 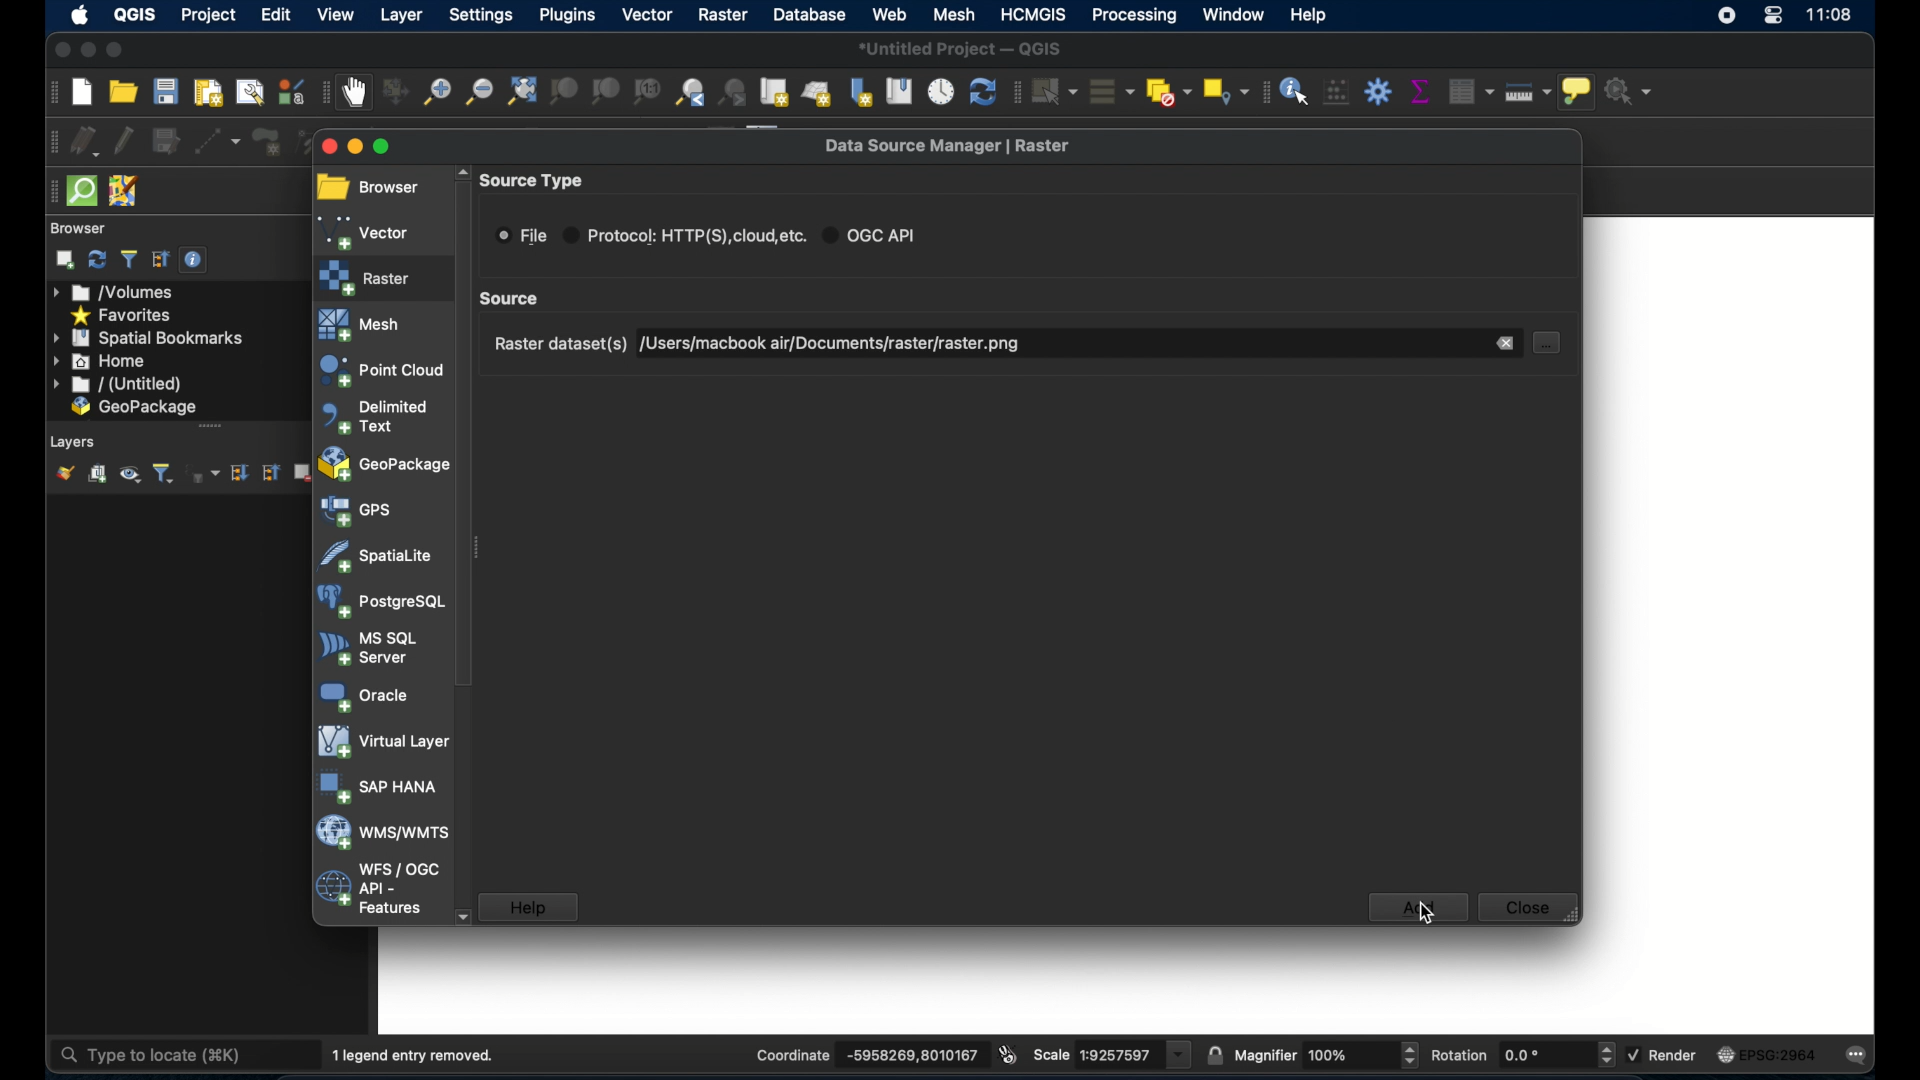 What do you see at coordinates (81, 92) in the screenshot?
I see `create new project` at bounding box center [81, 92].